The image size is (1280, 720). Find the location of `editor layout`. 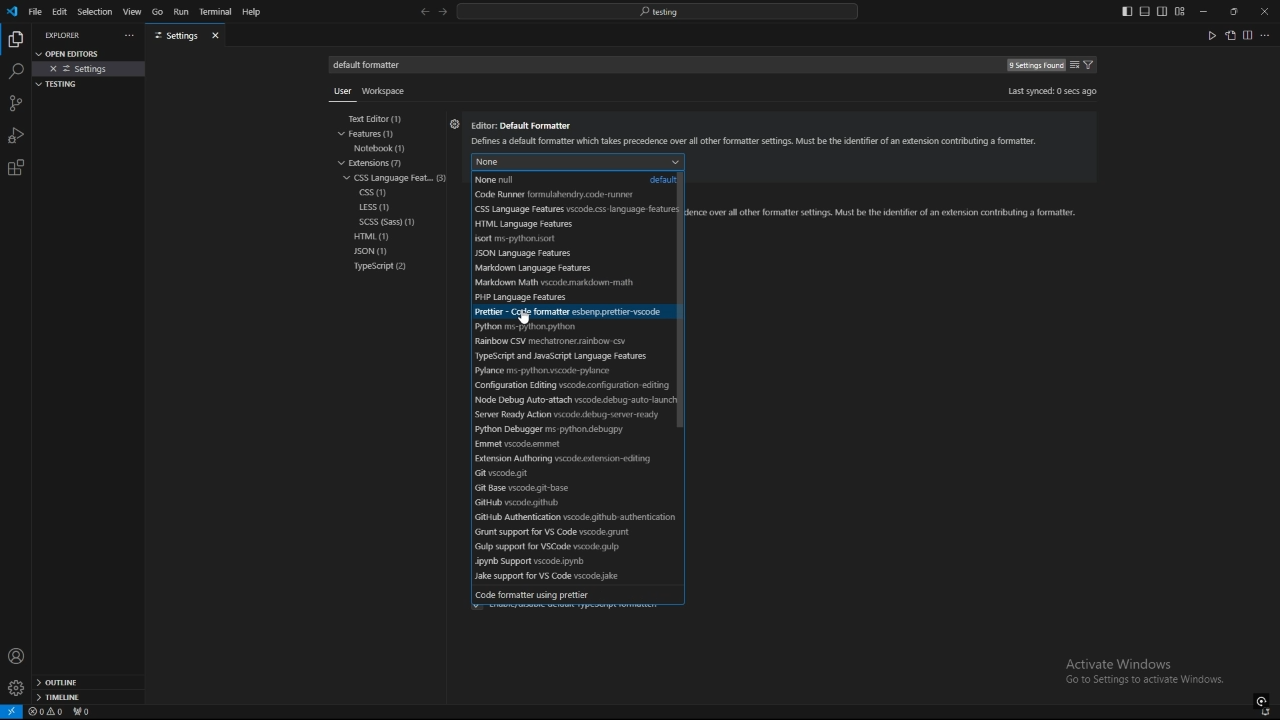

editor layout is located at coordinates (1153, 11).